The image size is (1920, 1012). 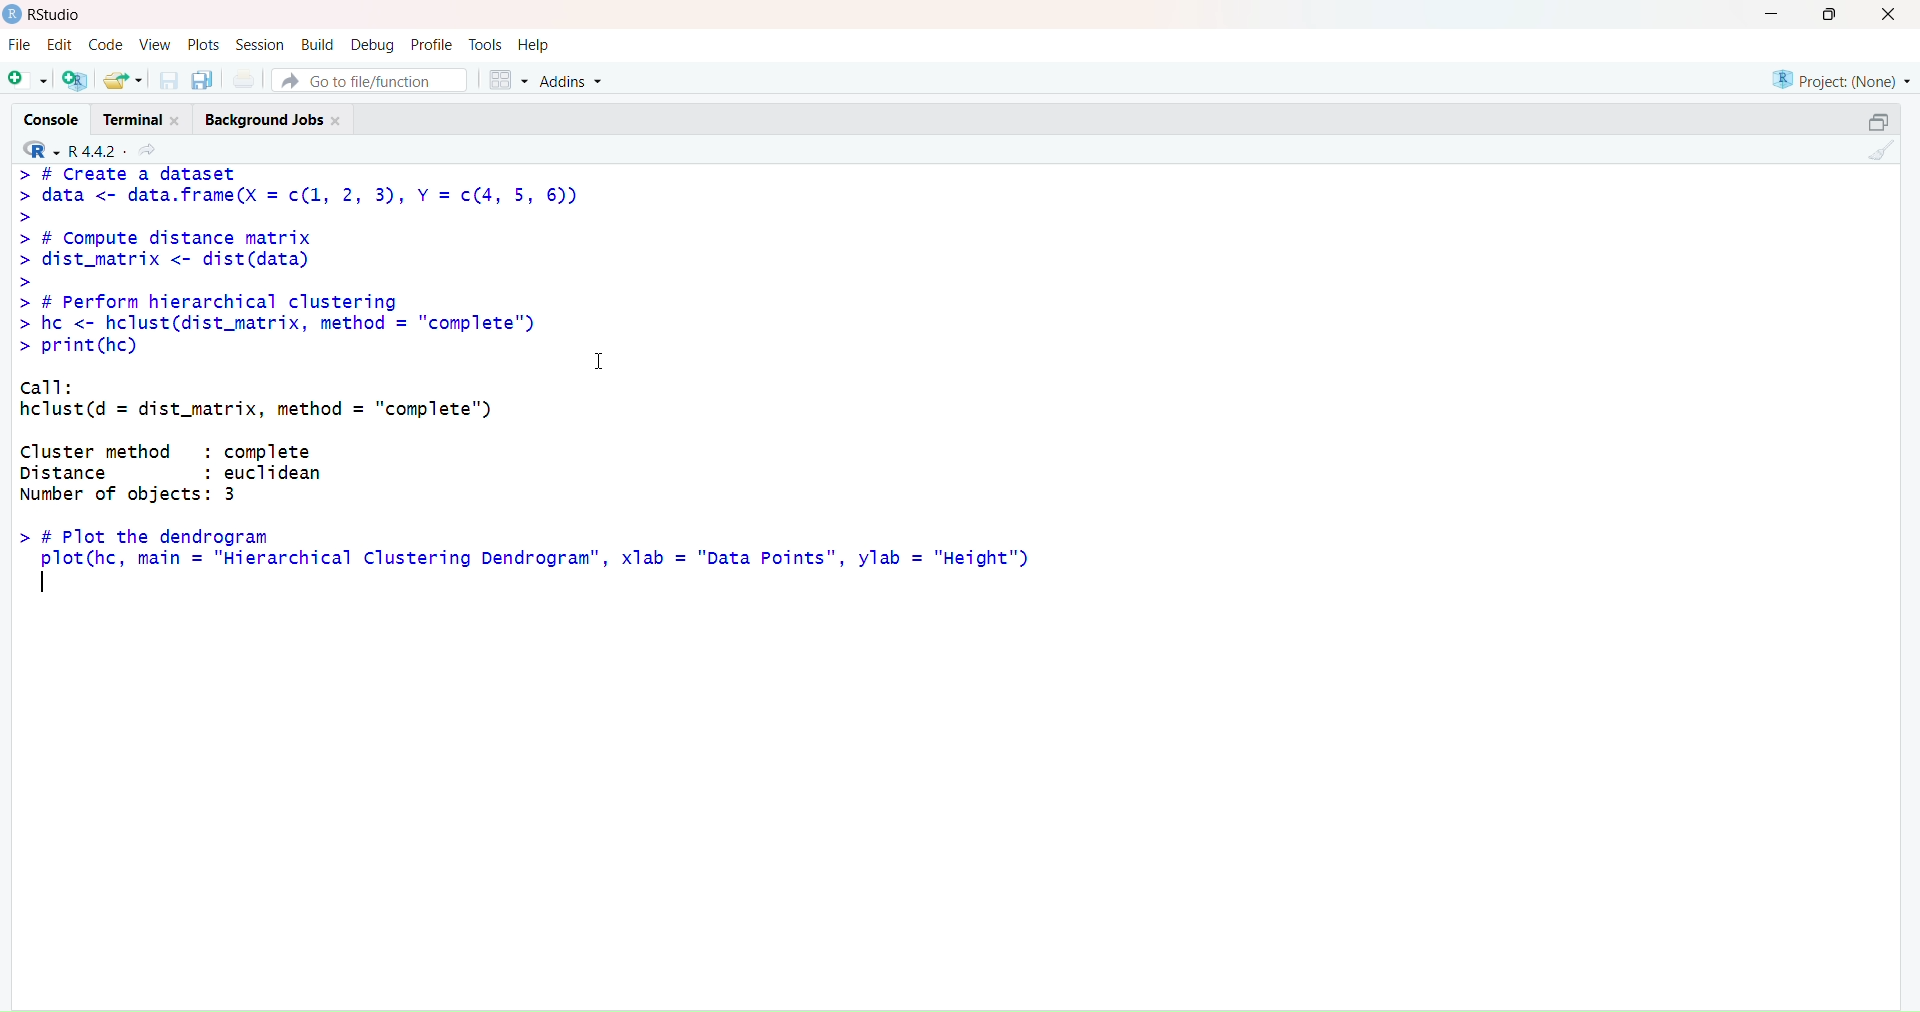 I want to click on New File, so click(x=27, y=78).